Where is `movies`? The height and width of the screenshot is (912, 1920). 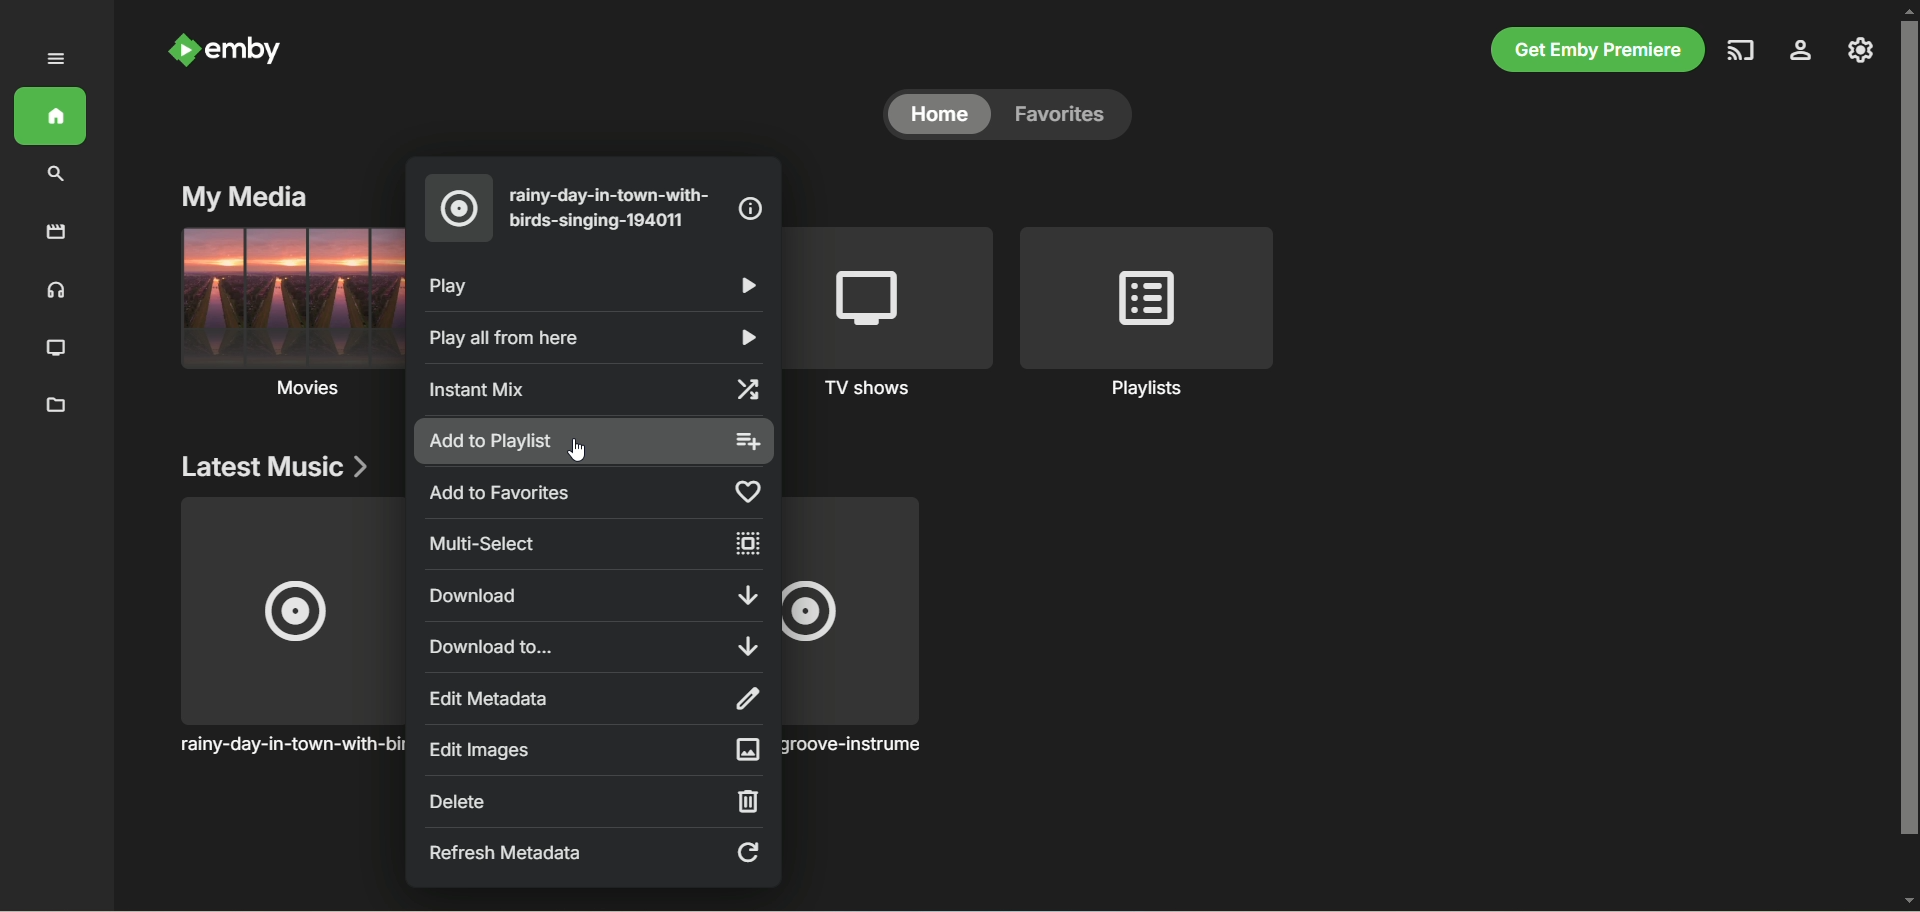
movies is located at coordinates (290, 318).